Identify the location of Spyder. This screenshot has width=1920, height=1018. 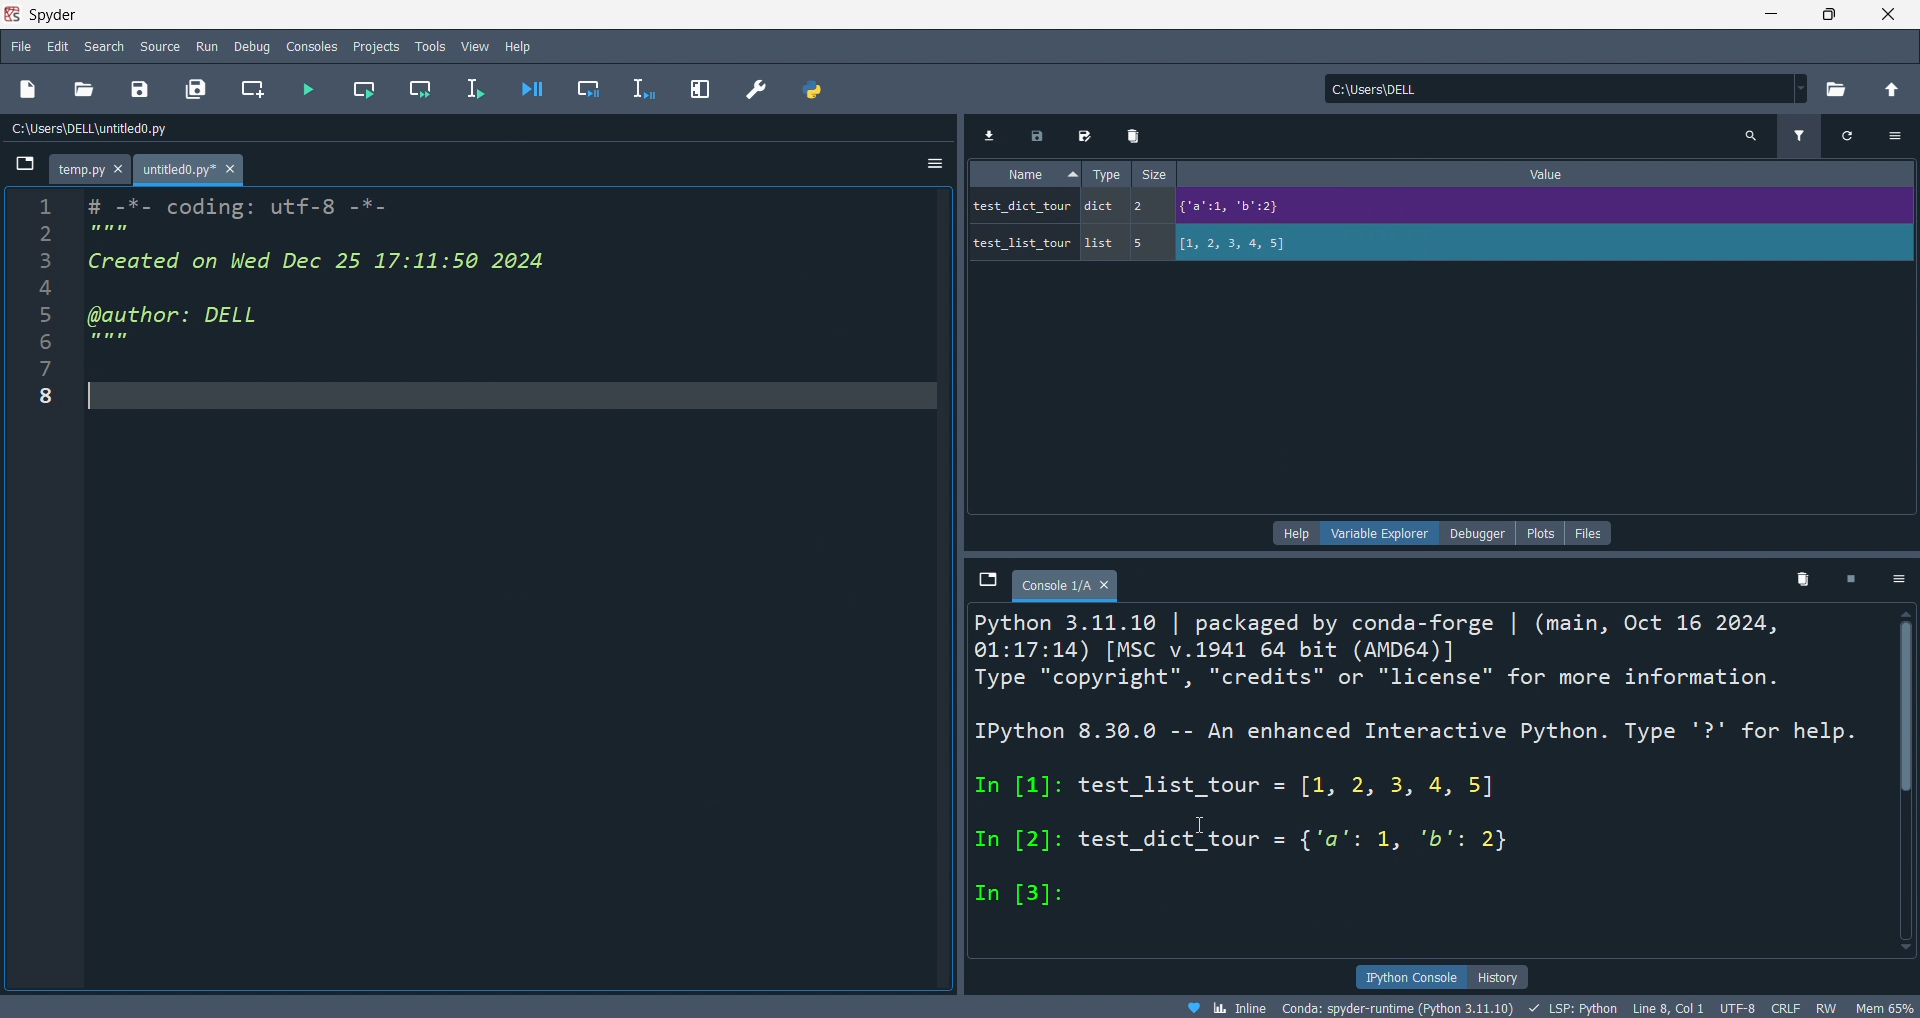
(866, 13).